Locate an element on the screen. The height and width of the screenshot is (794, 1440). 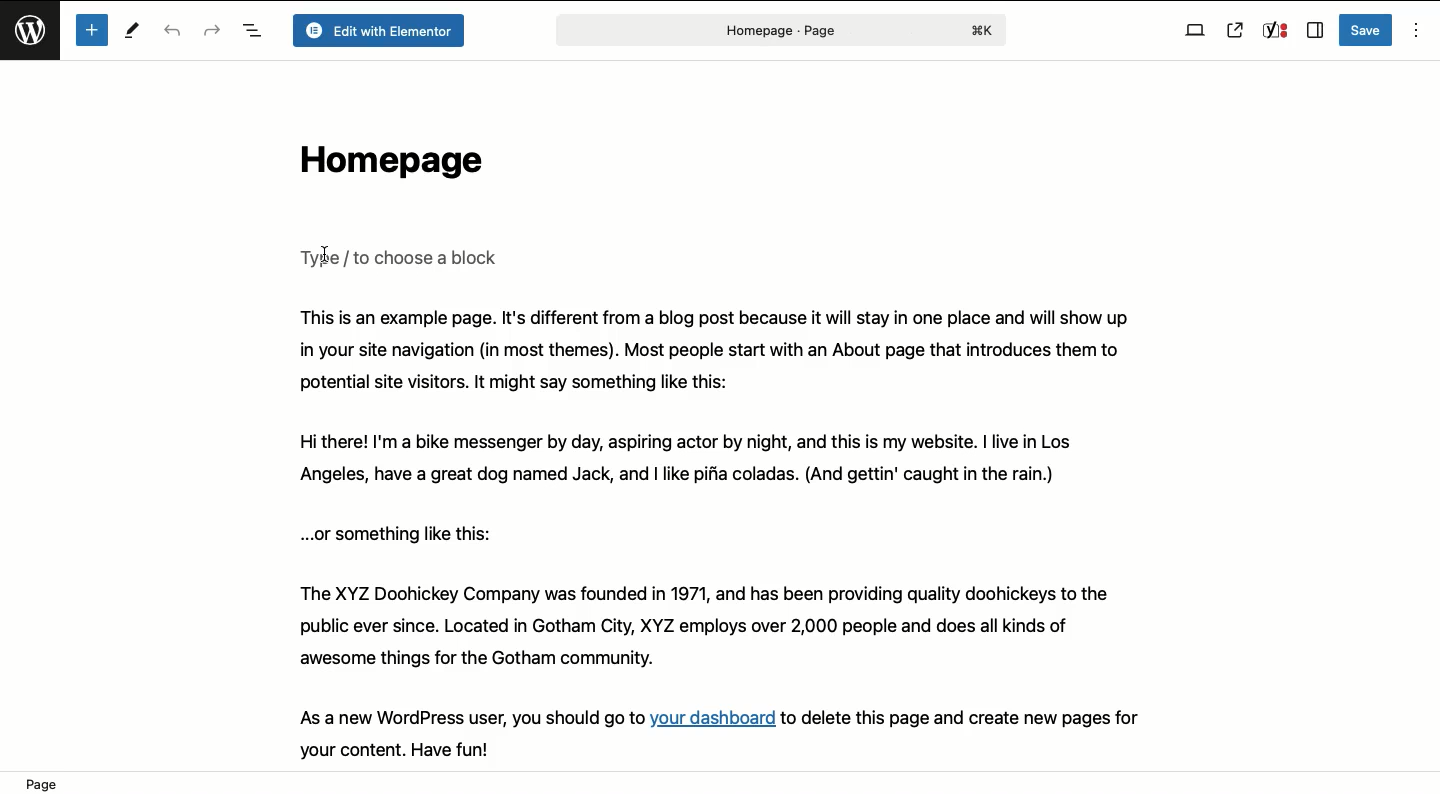
Undo is located at coordinates (175, 32).